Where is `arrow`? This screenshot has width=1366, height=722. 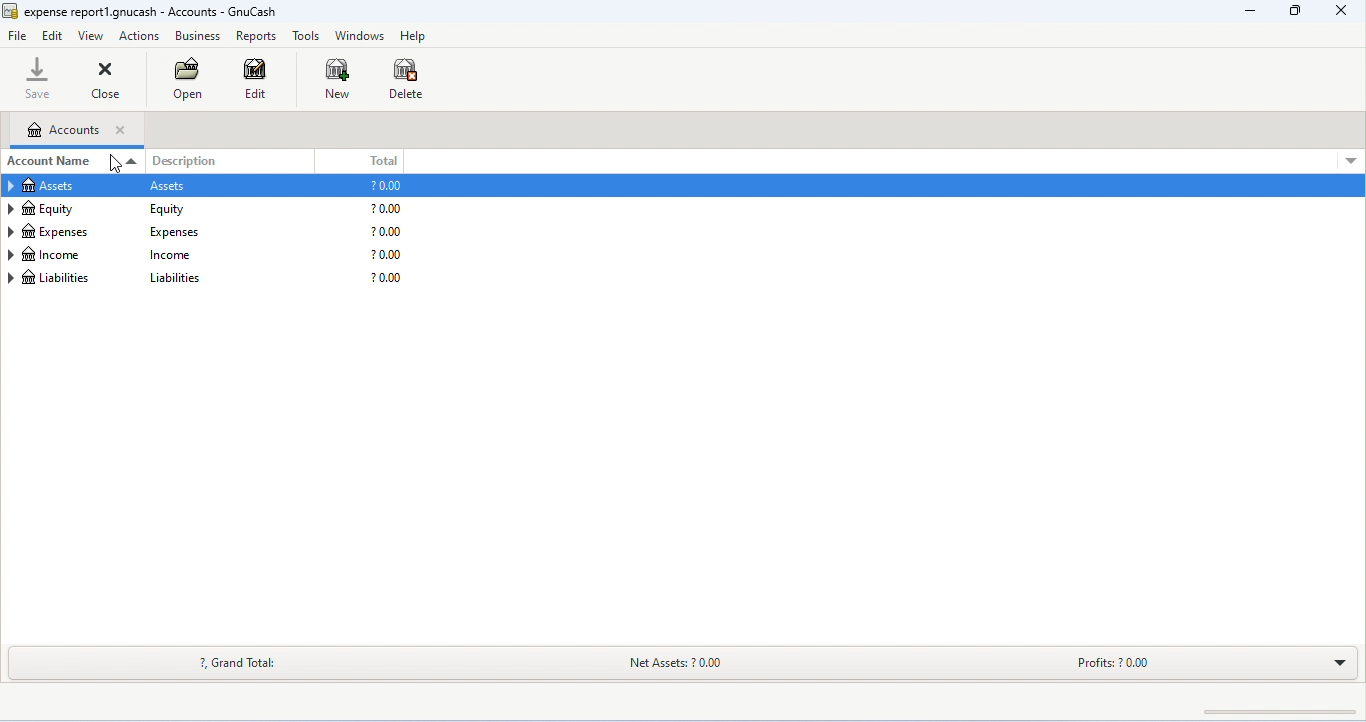 arrow is located at coordinates (9, 231).